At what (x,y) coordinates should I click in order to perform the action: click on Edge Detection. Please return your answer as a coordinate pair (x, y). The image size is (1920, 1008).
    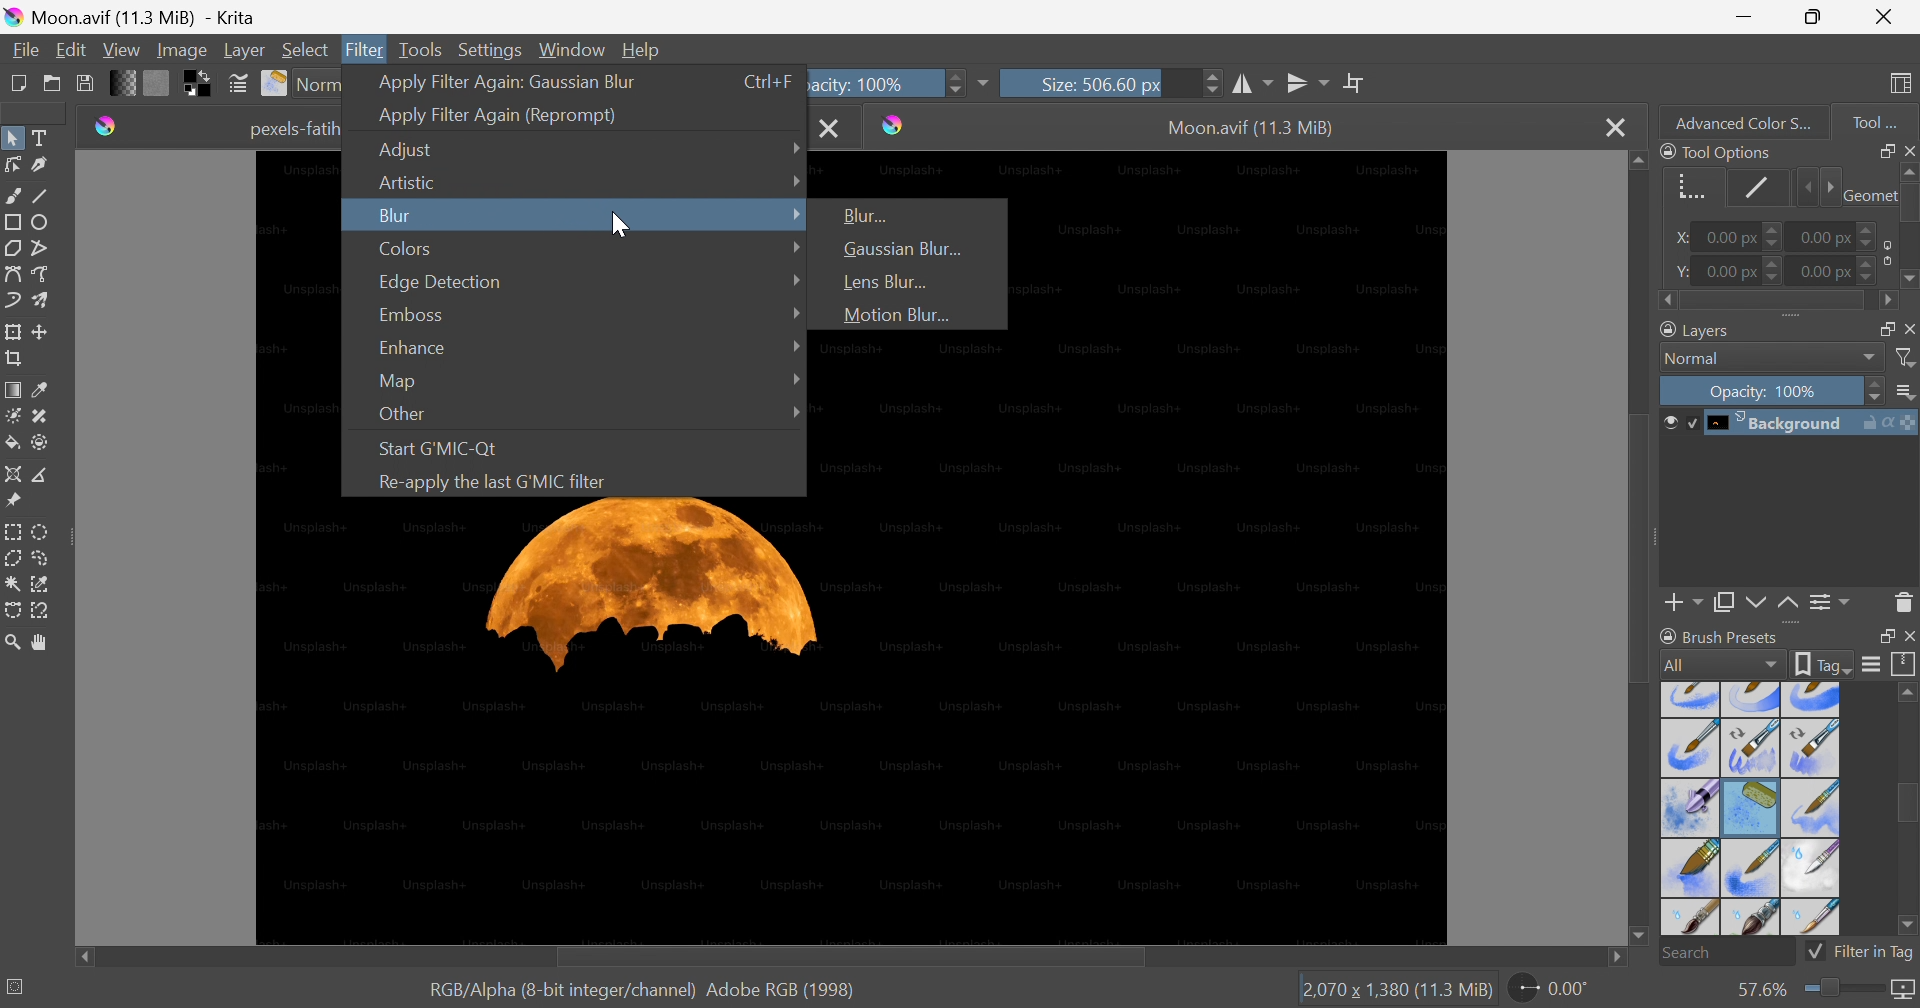
    Looking at the image, I should click on (443, 282).